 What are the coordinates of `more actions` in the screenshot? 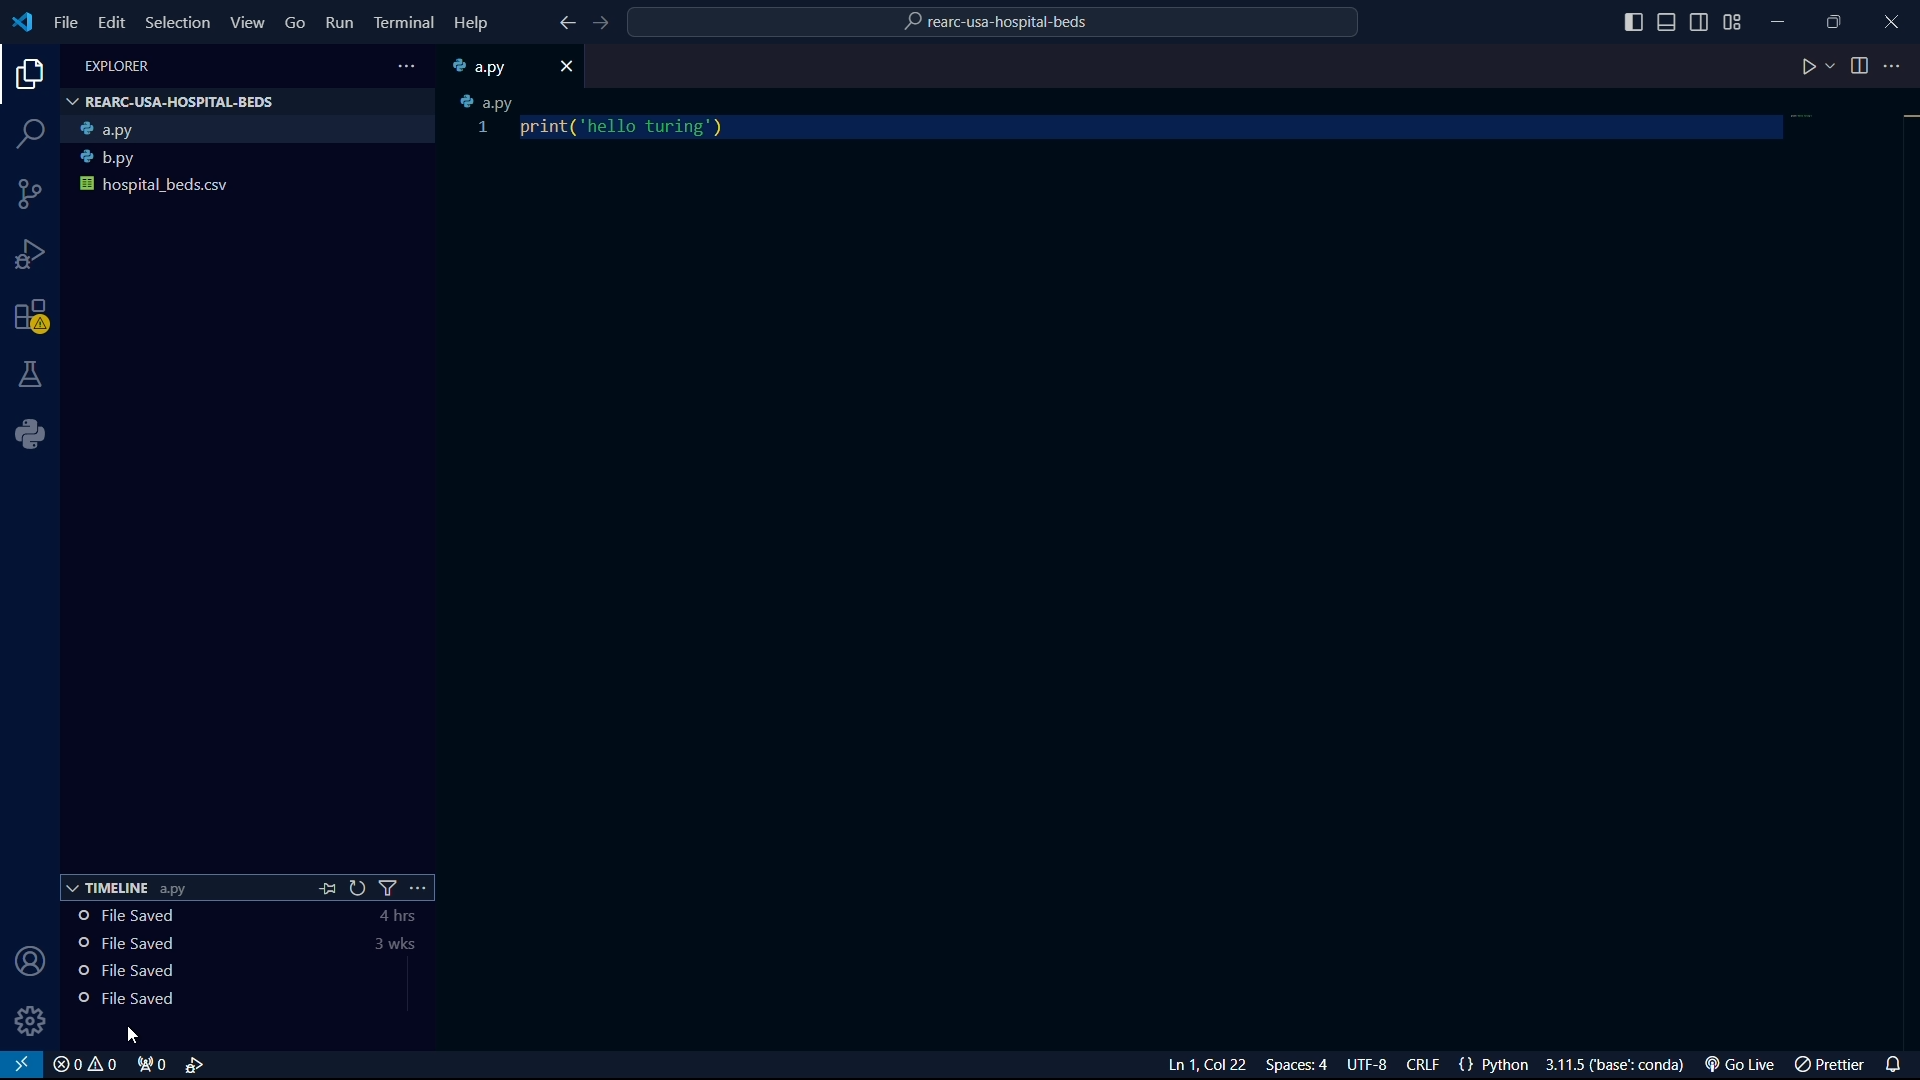 It's located at (427, 886).